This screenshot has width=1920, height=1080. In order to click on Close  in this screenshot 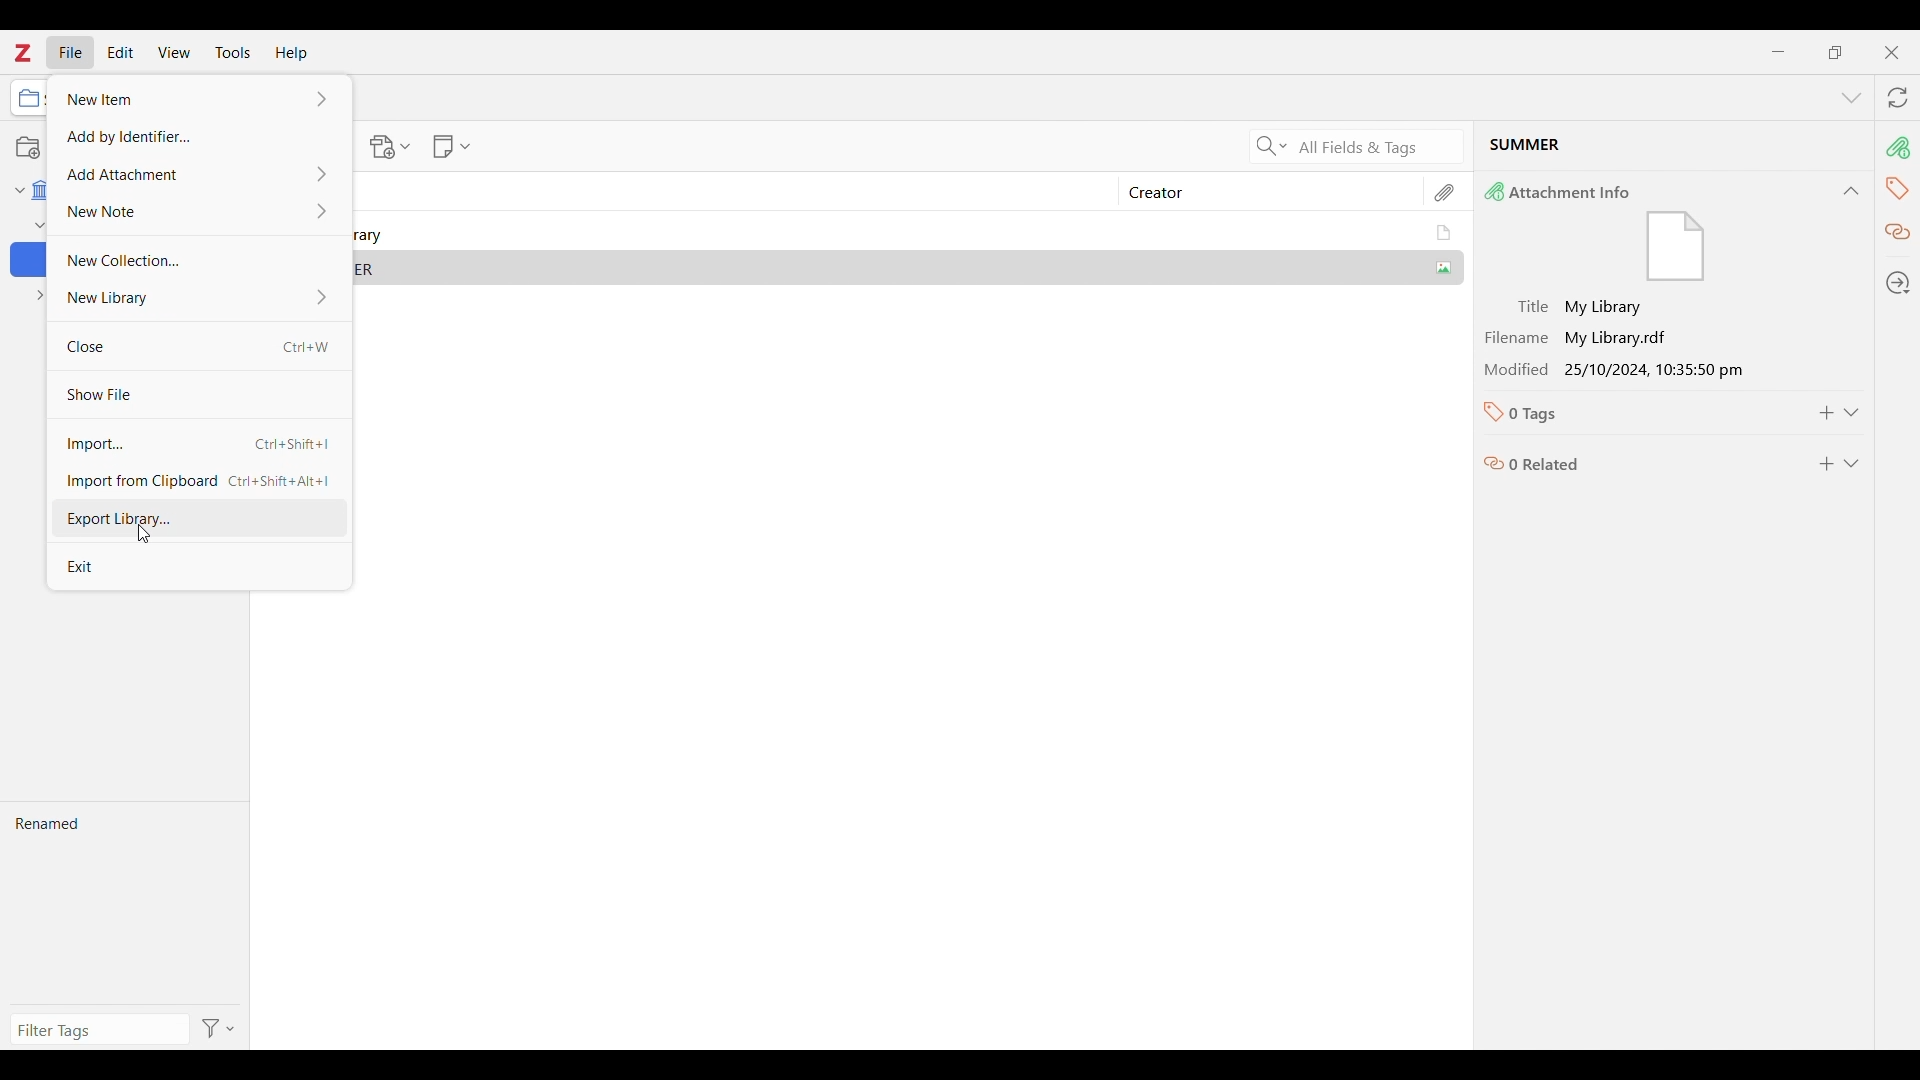, I will do `click(1892, 53)`.